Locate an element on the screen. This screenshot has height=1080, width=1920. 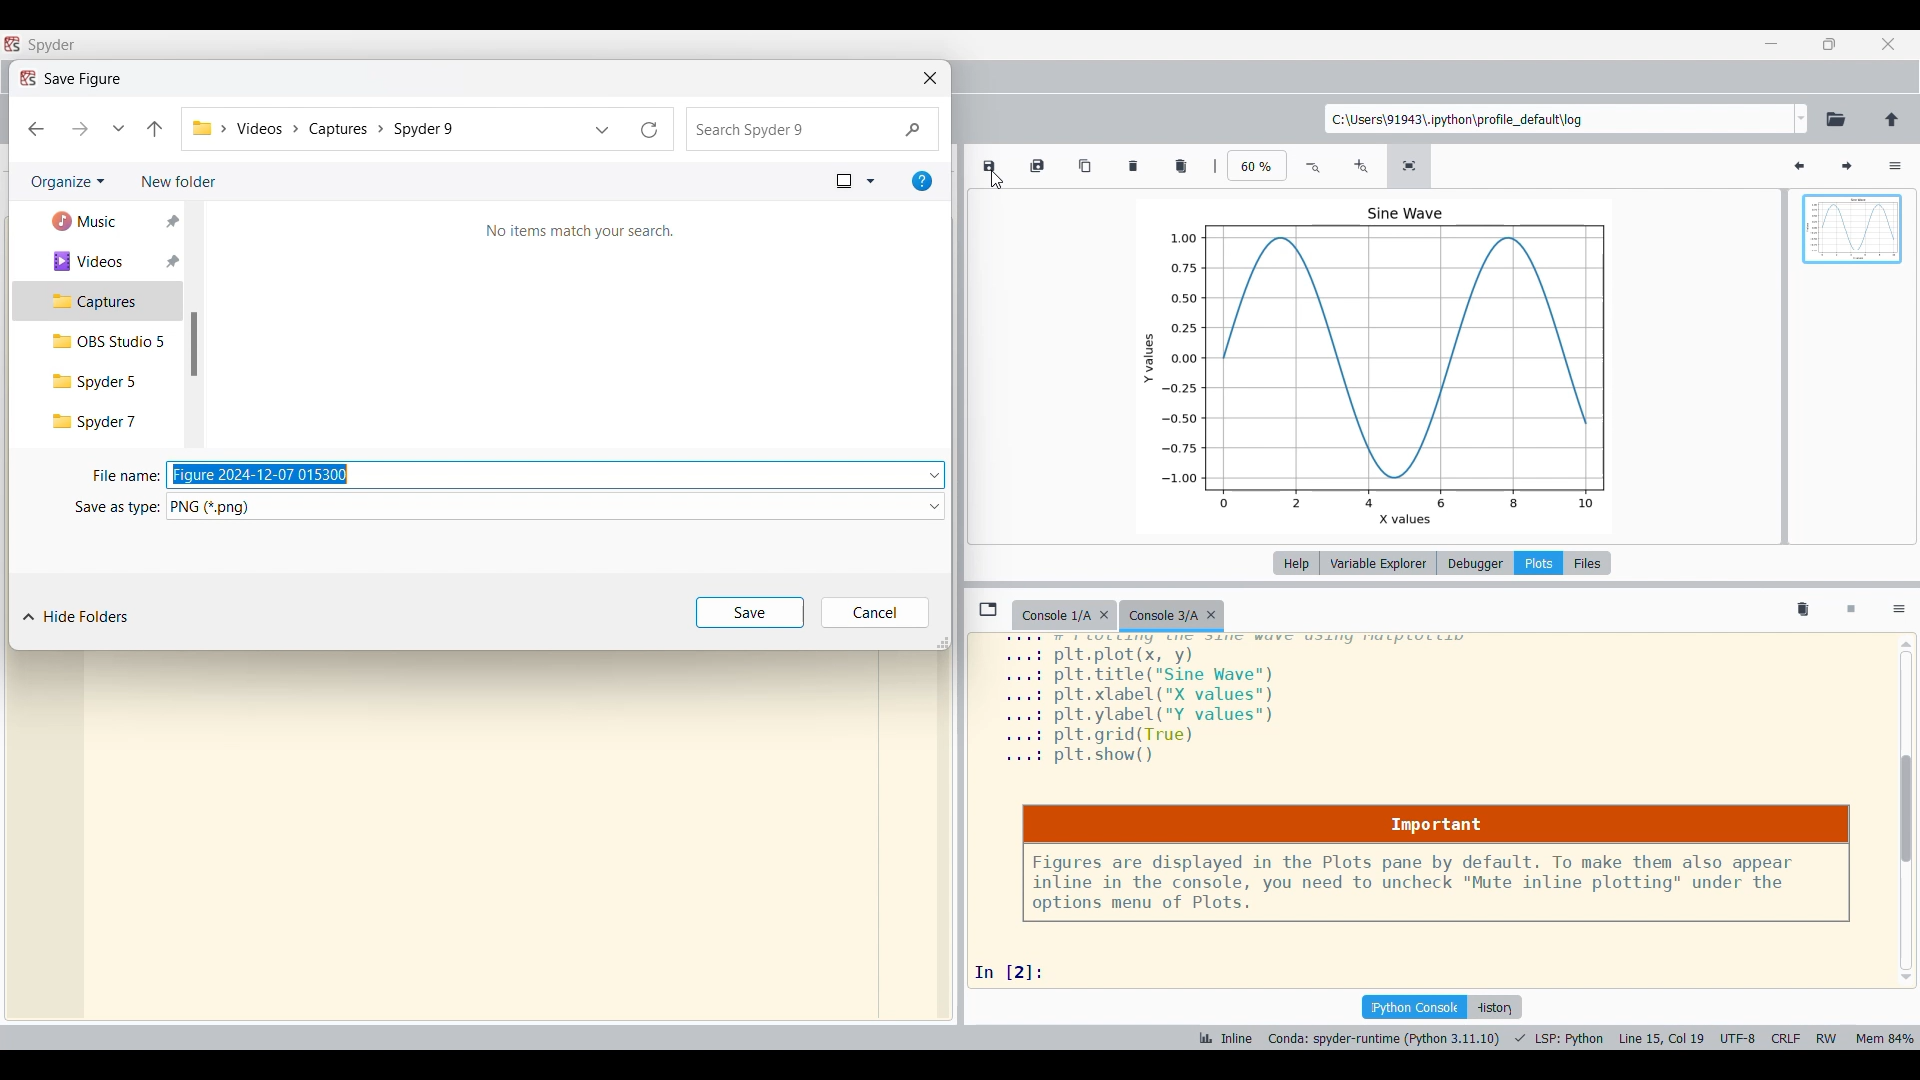
Remove plot is located at coordinates (1134, 166).